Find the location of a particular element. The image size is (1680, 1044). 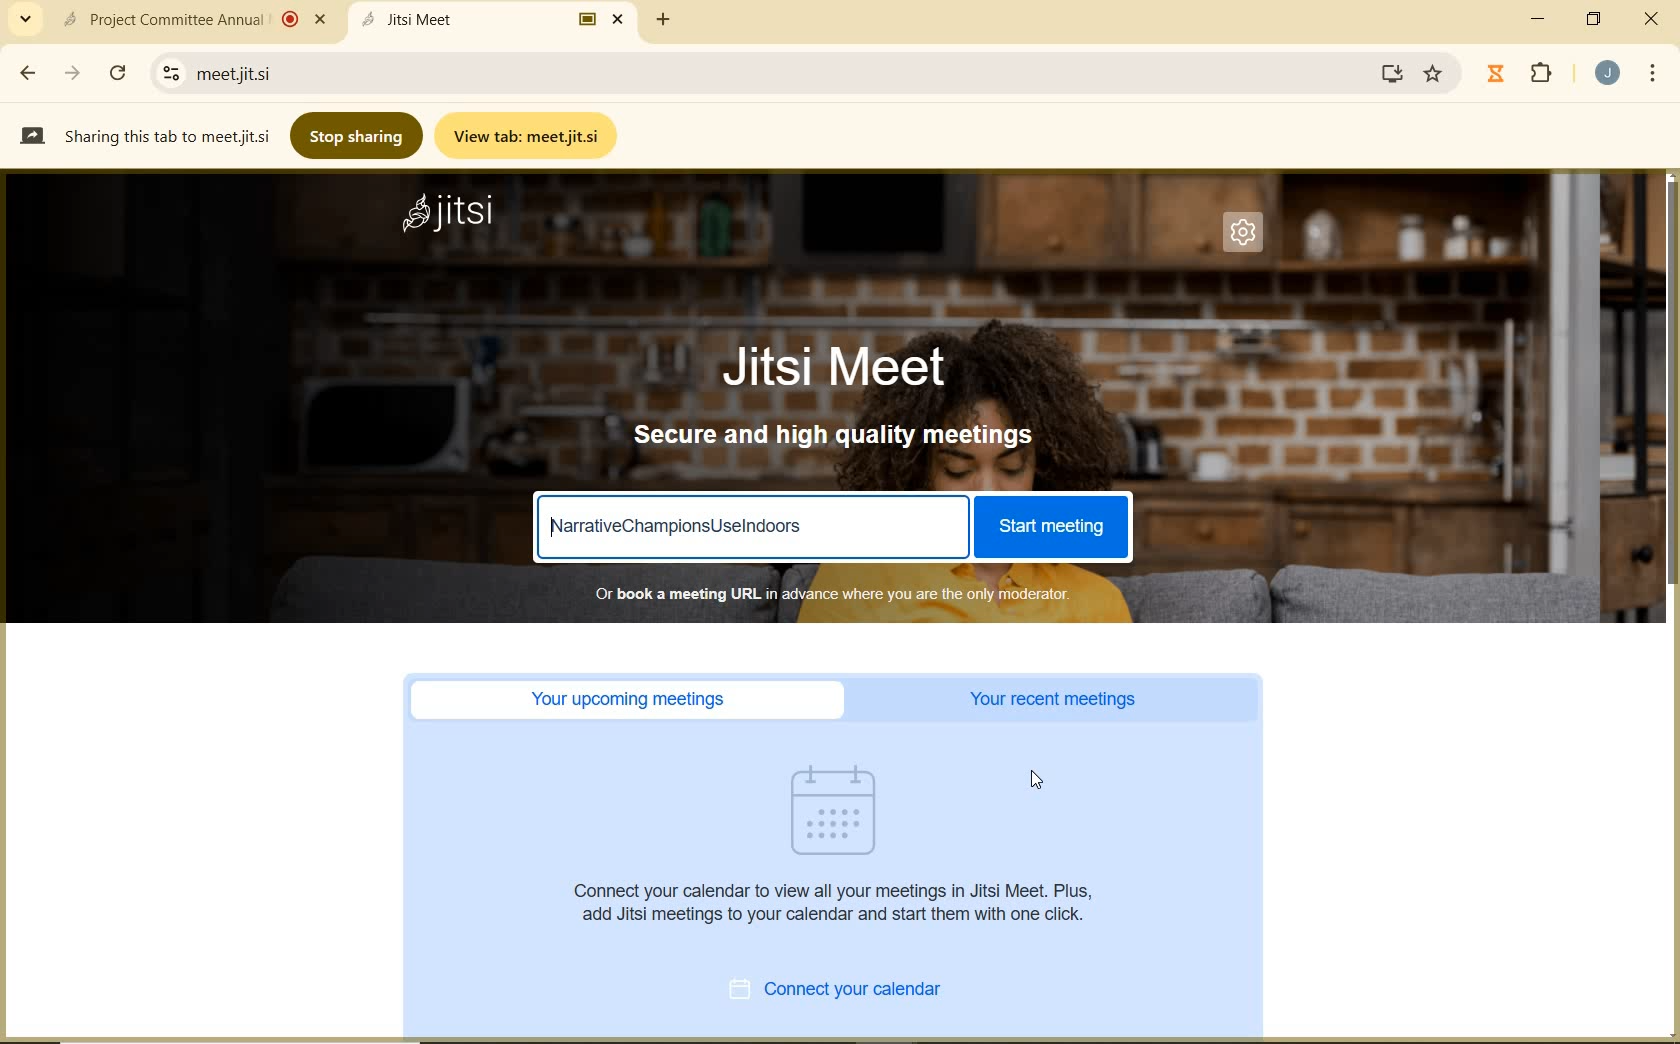

cursor is located at coordinates (1041, 776).